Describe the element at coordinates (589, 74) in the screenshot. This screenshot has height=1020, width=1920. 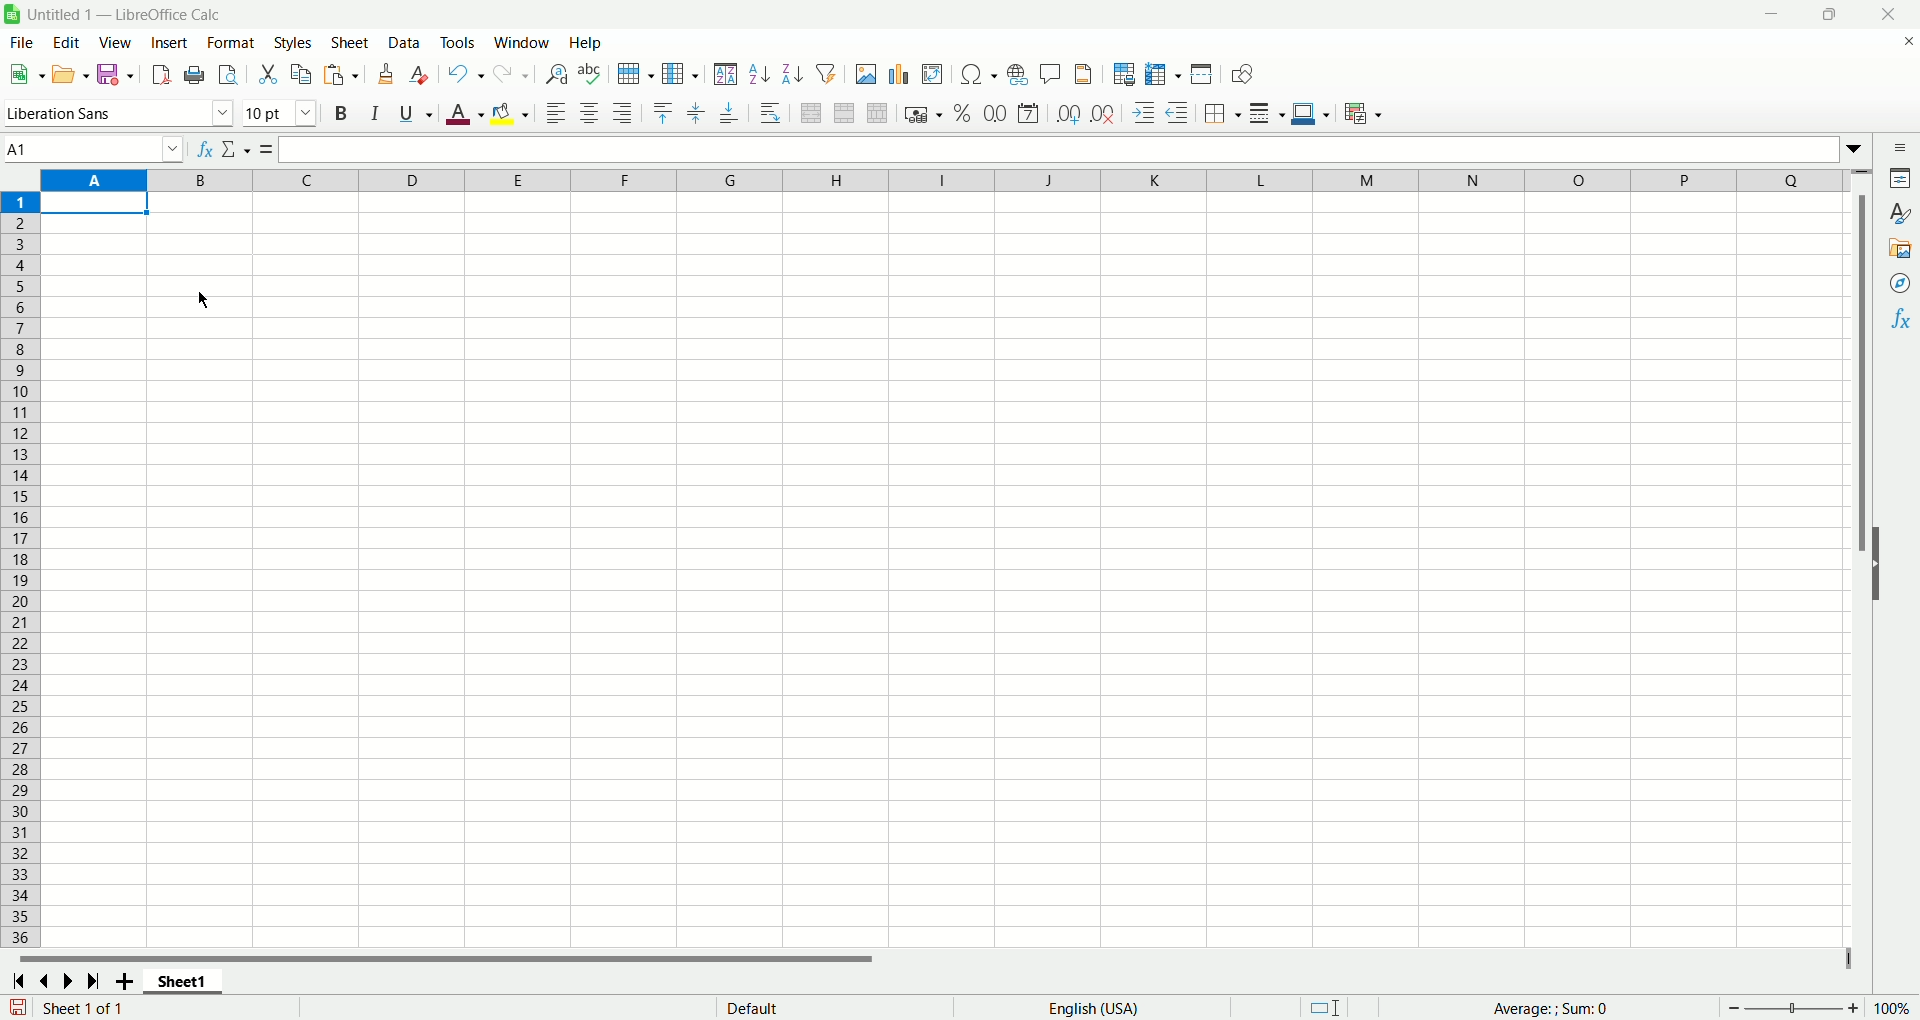
I see `spelling` at that location.